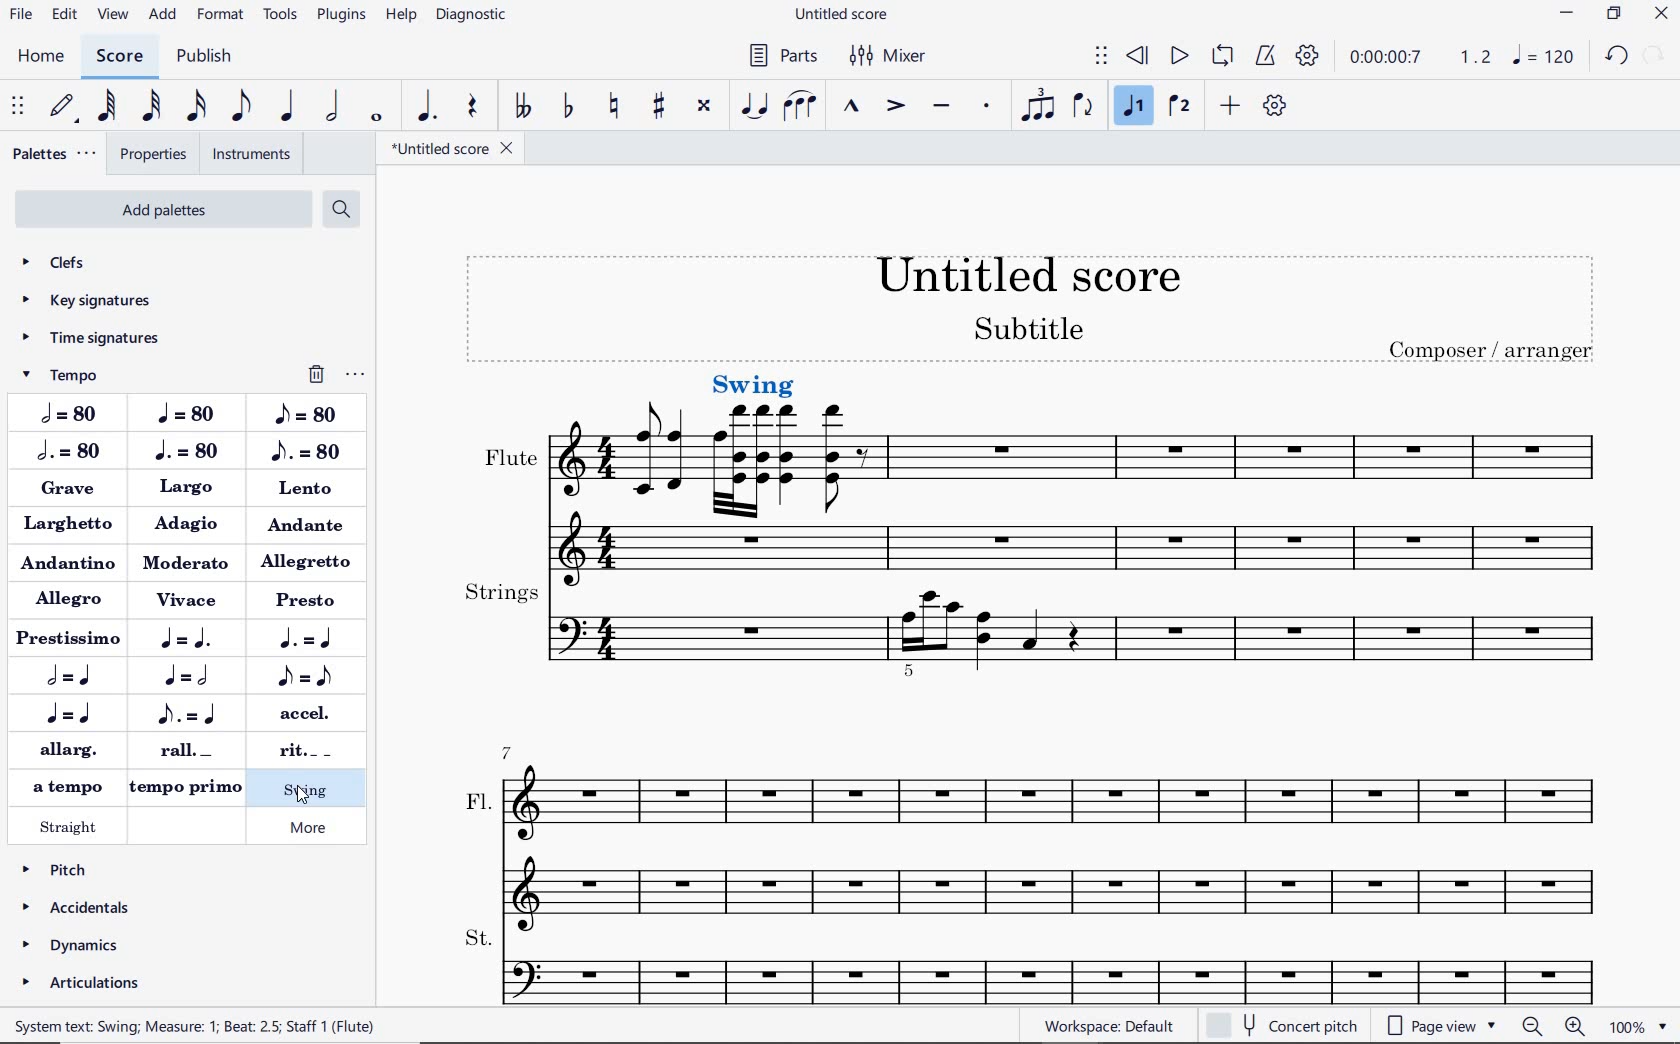 The image size is (1680, 1044). I want to click on instruments, so click(247, 155).